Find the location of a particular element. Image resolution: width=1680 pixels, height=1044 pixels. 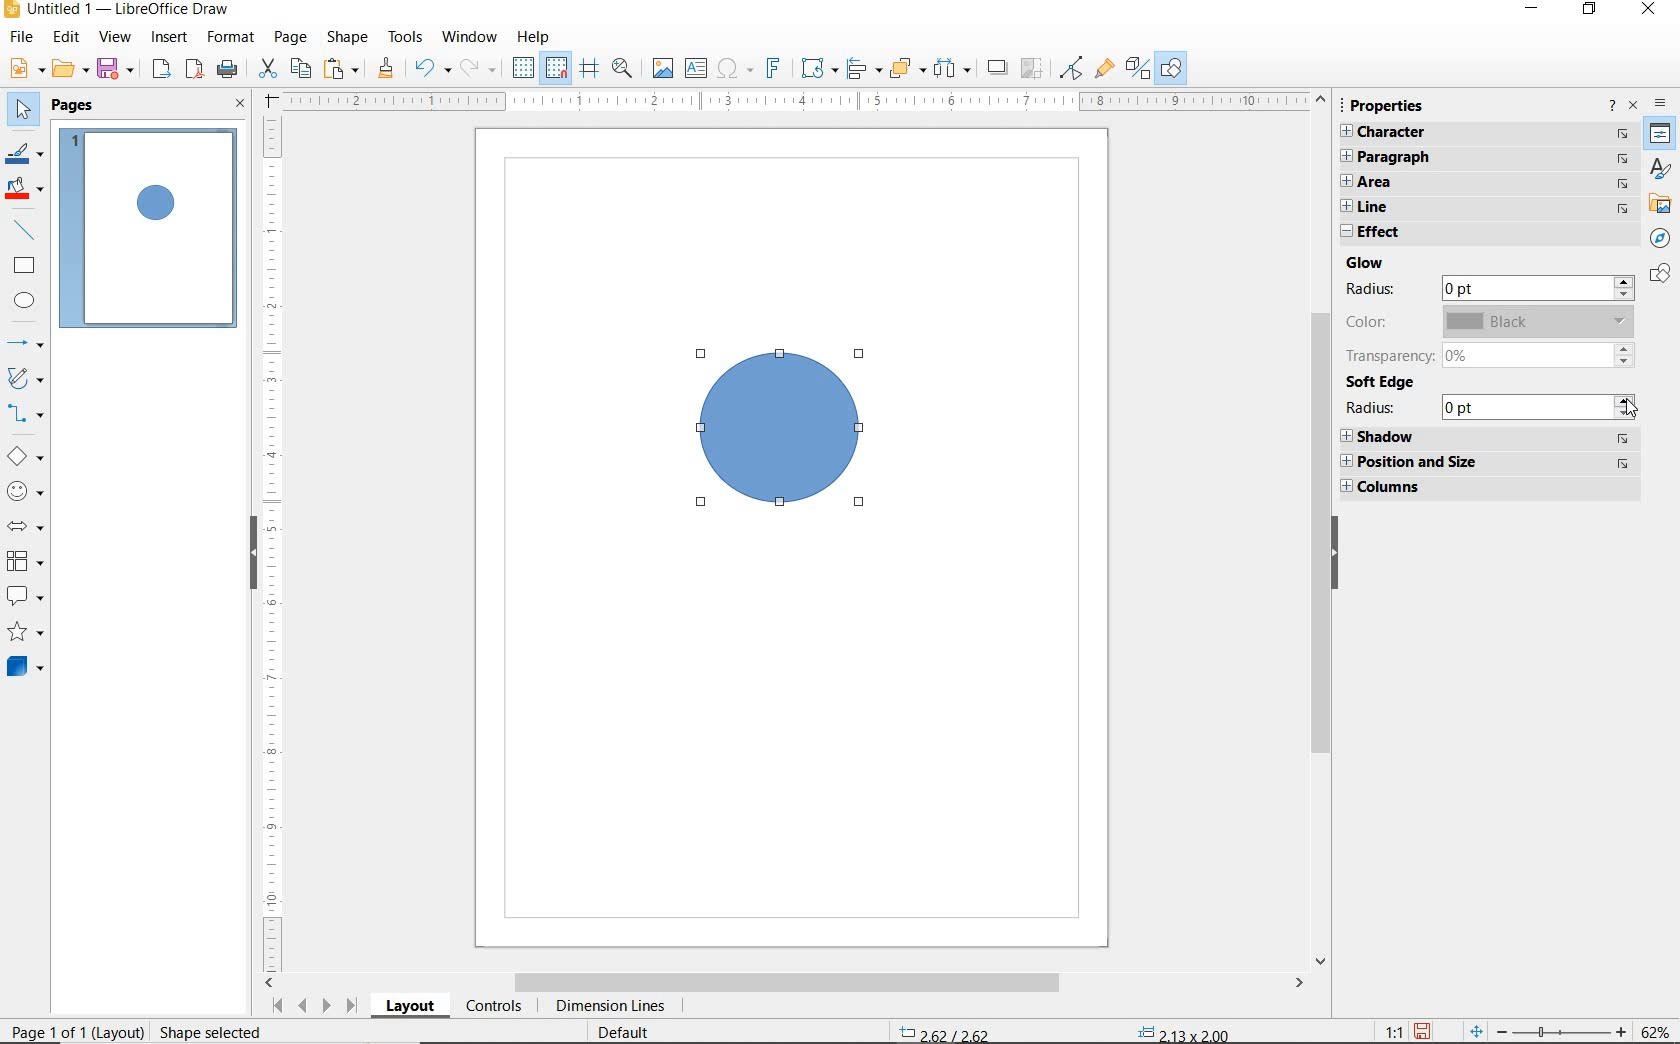

1:1 is located at coordinates (1394, 1031).